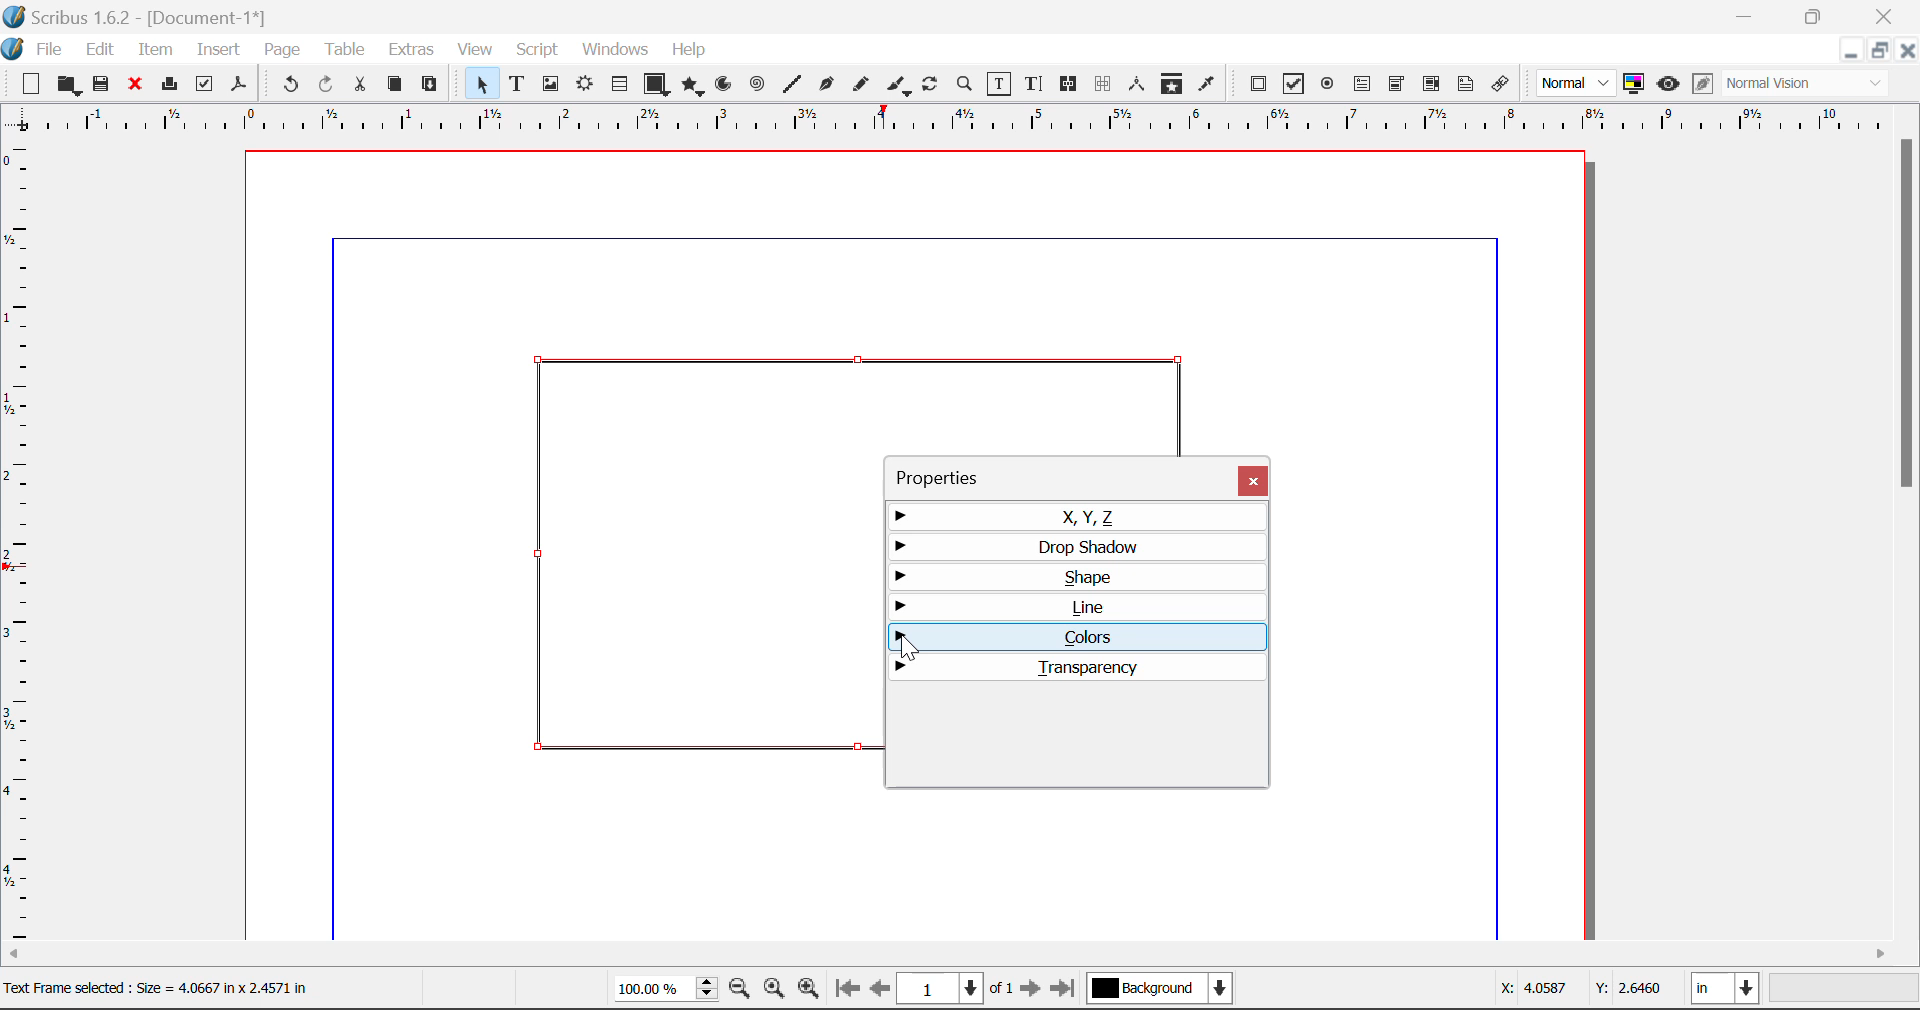 This screenshot has height=1010, width=1920. I want to click on Close, so click(1908, 50).